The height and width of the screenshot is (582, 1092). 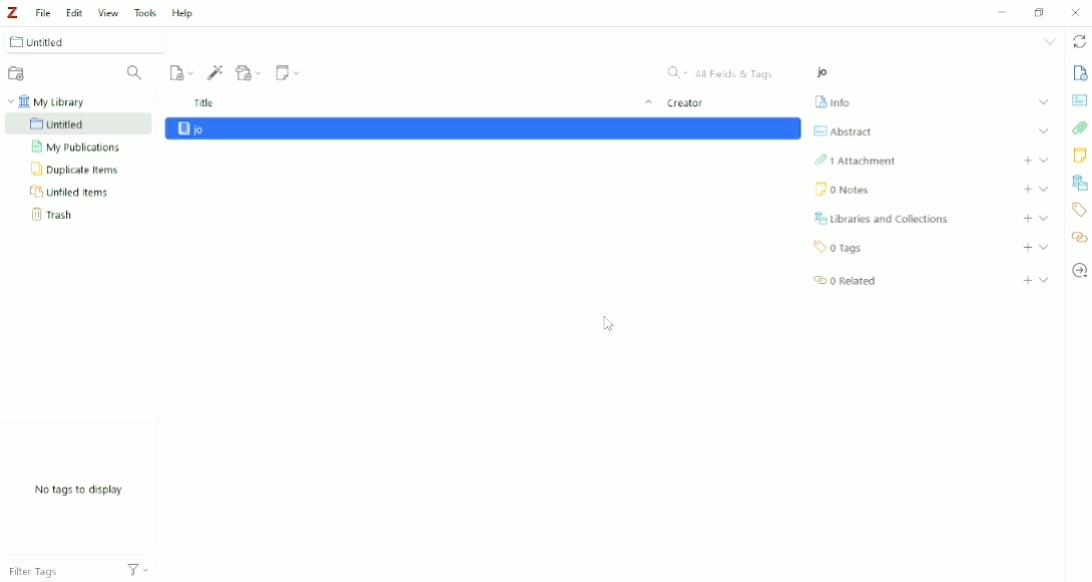 What do you see at coordinates (1078, 156) in the screenshot?
I see `Notes` at bounding box center [1078, 156].